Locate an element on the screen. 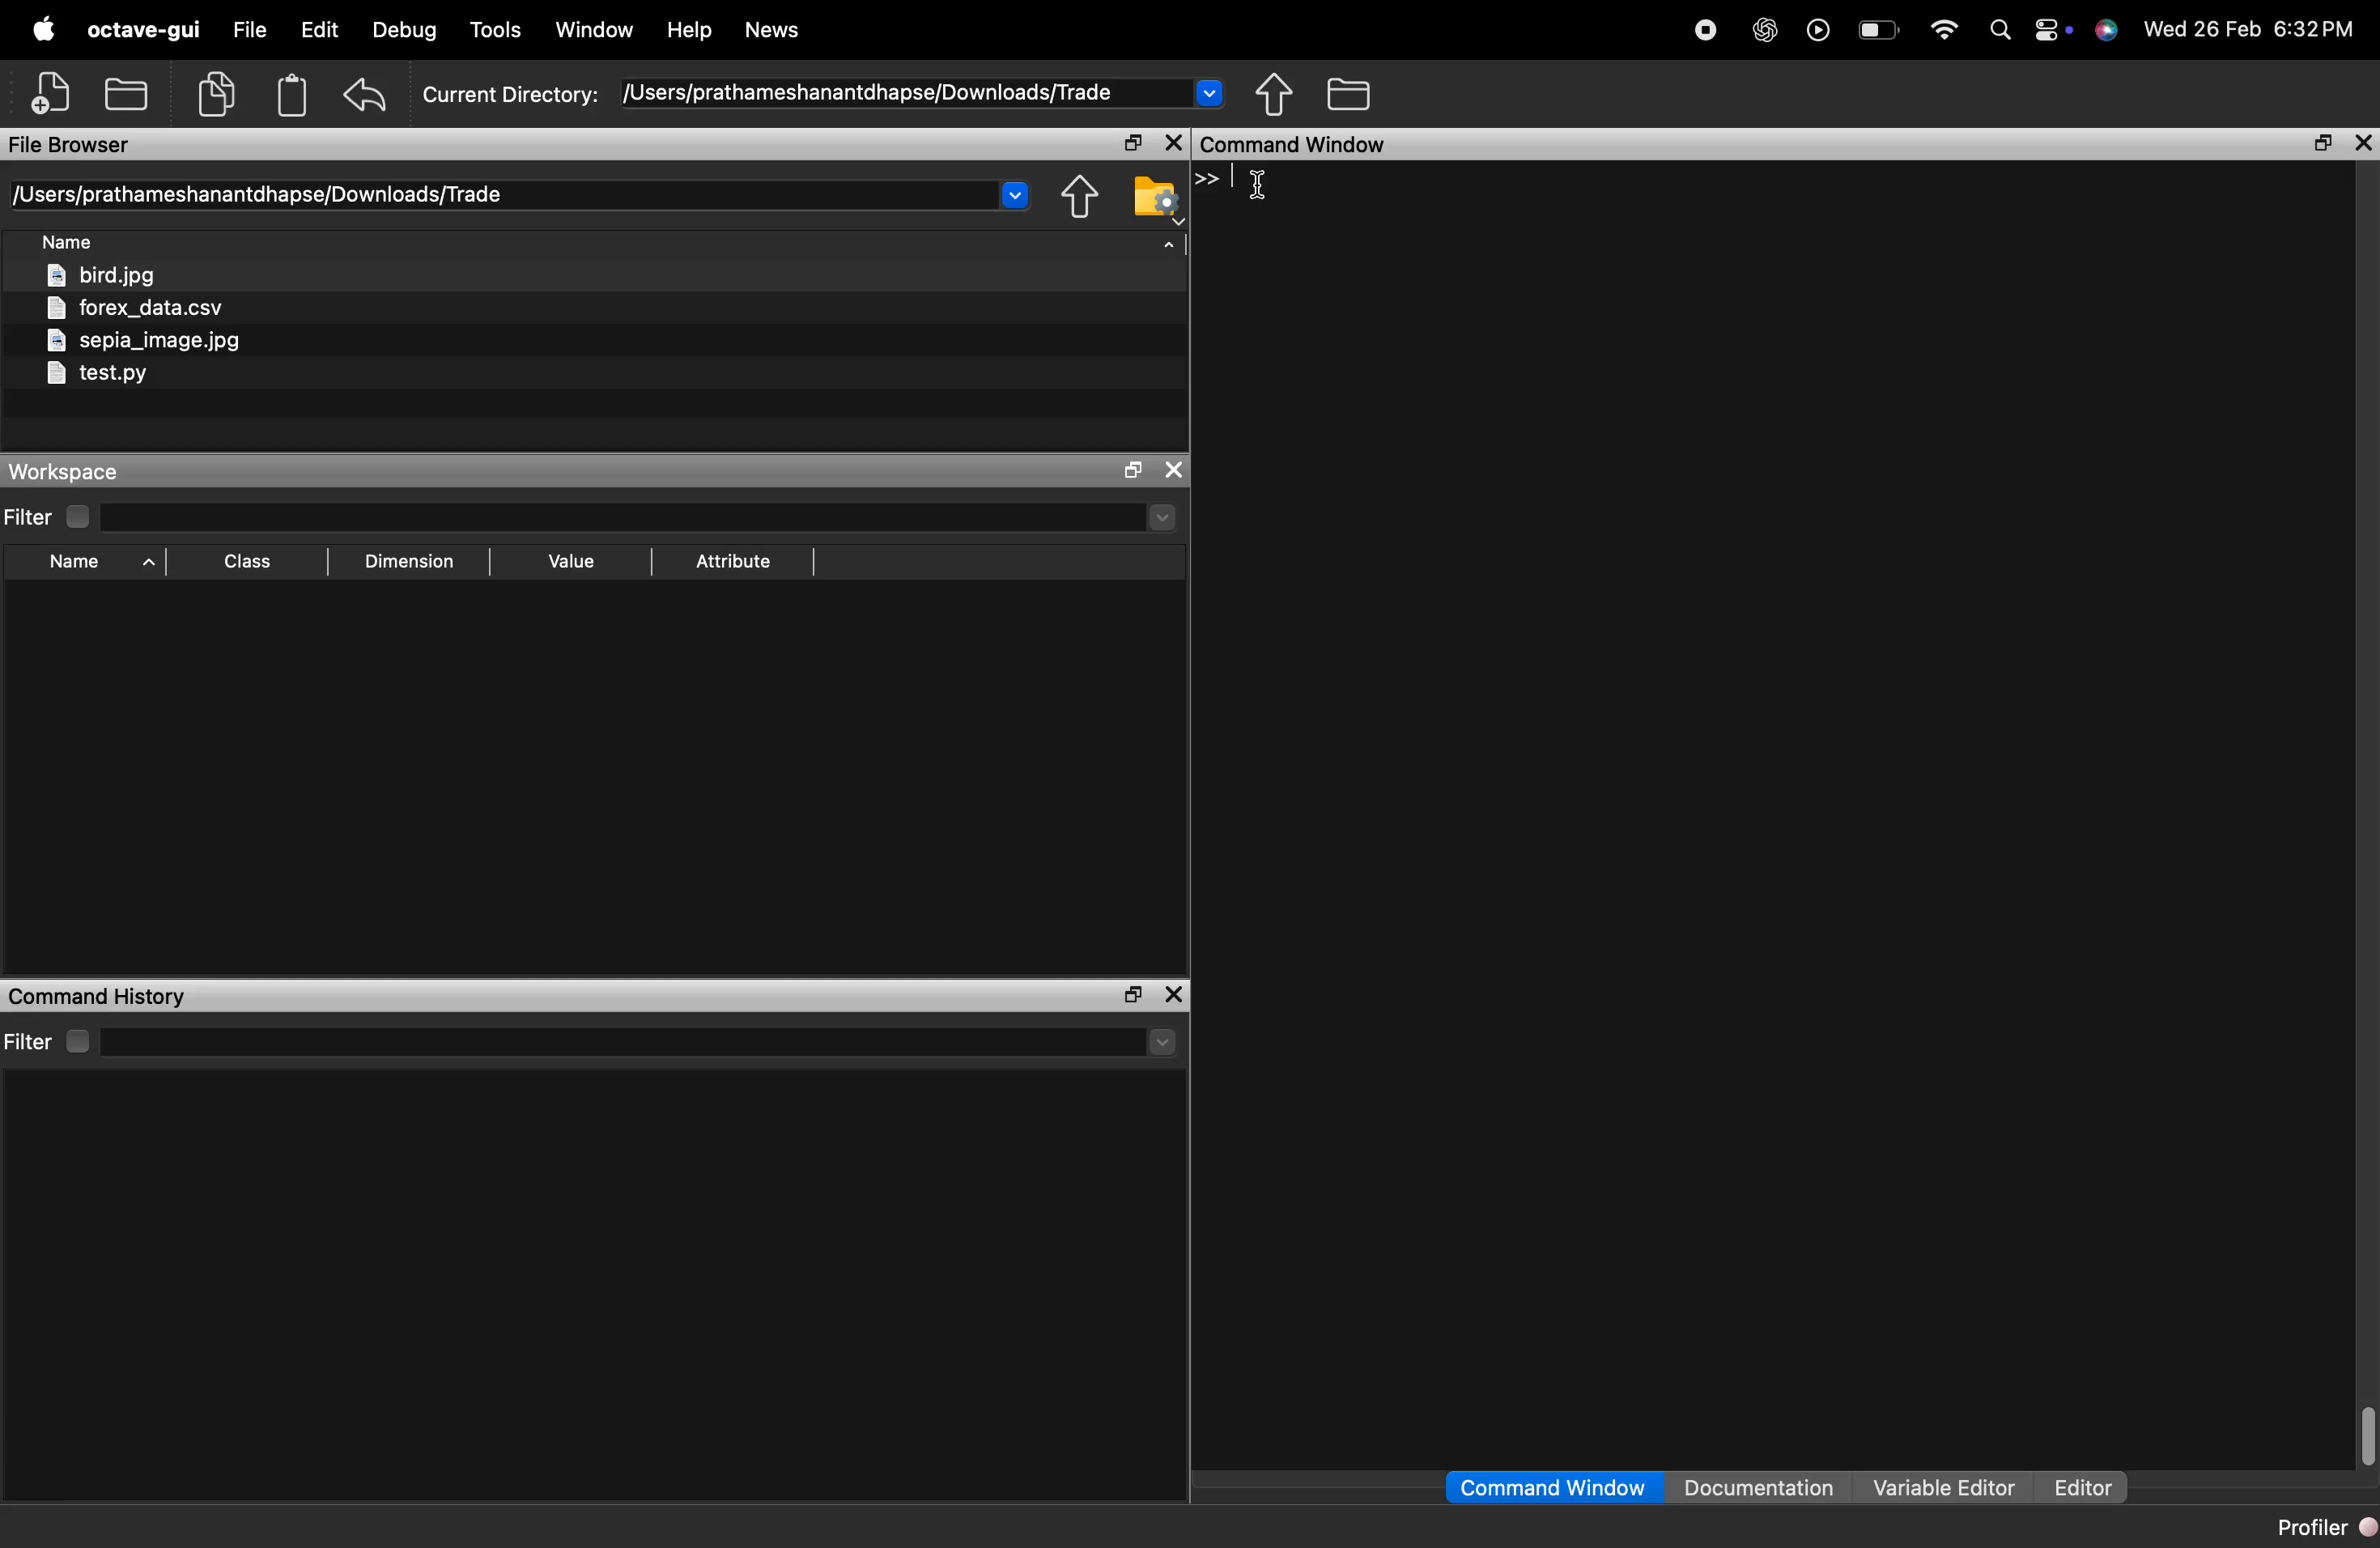 This screenshot has height=1548, width=2380. file browser is located at coordinates (71, 145).